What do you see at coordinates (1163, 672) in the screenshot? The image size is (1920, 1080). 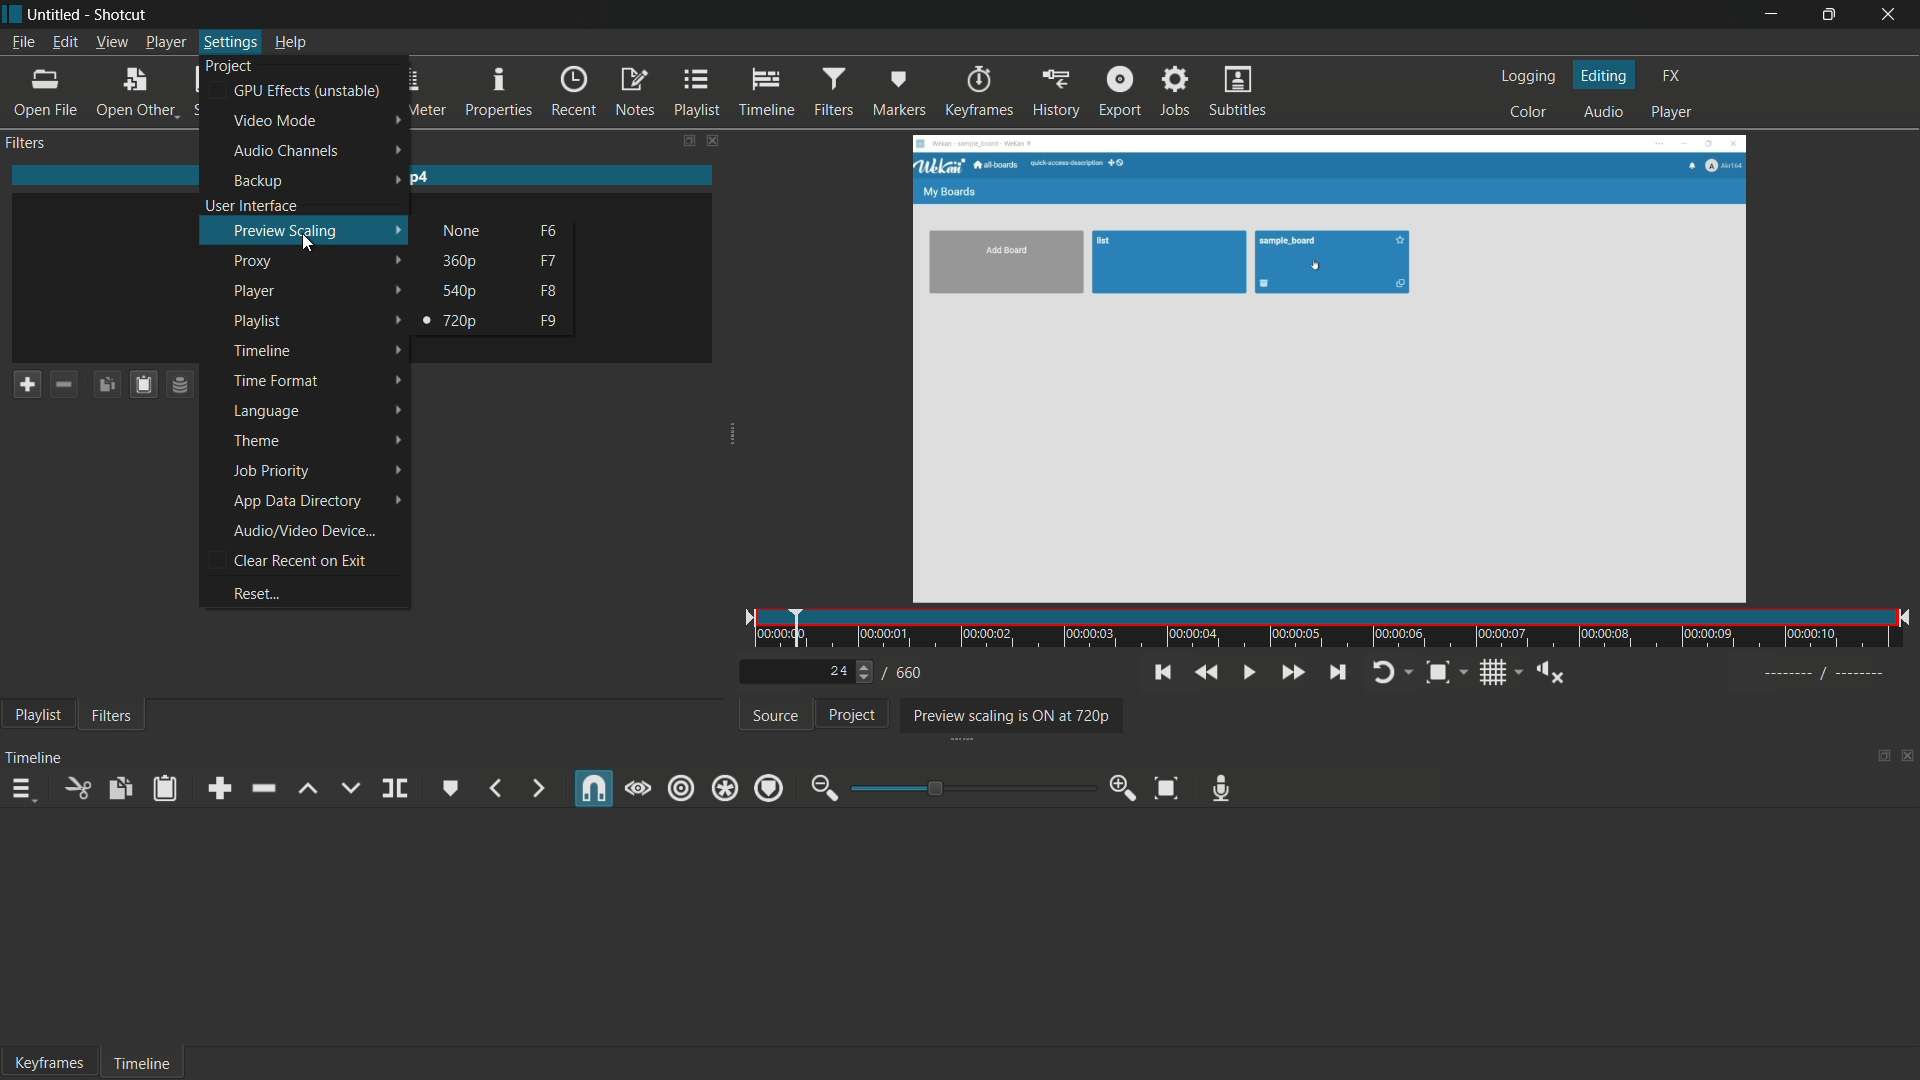 I see `skip to the previous point` at bounding box center [1163, 672].